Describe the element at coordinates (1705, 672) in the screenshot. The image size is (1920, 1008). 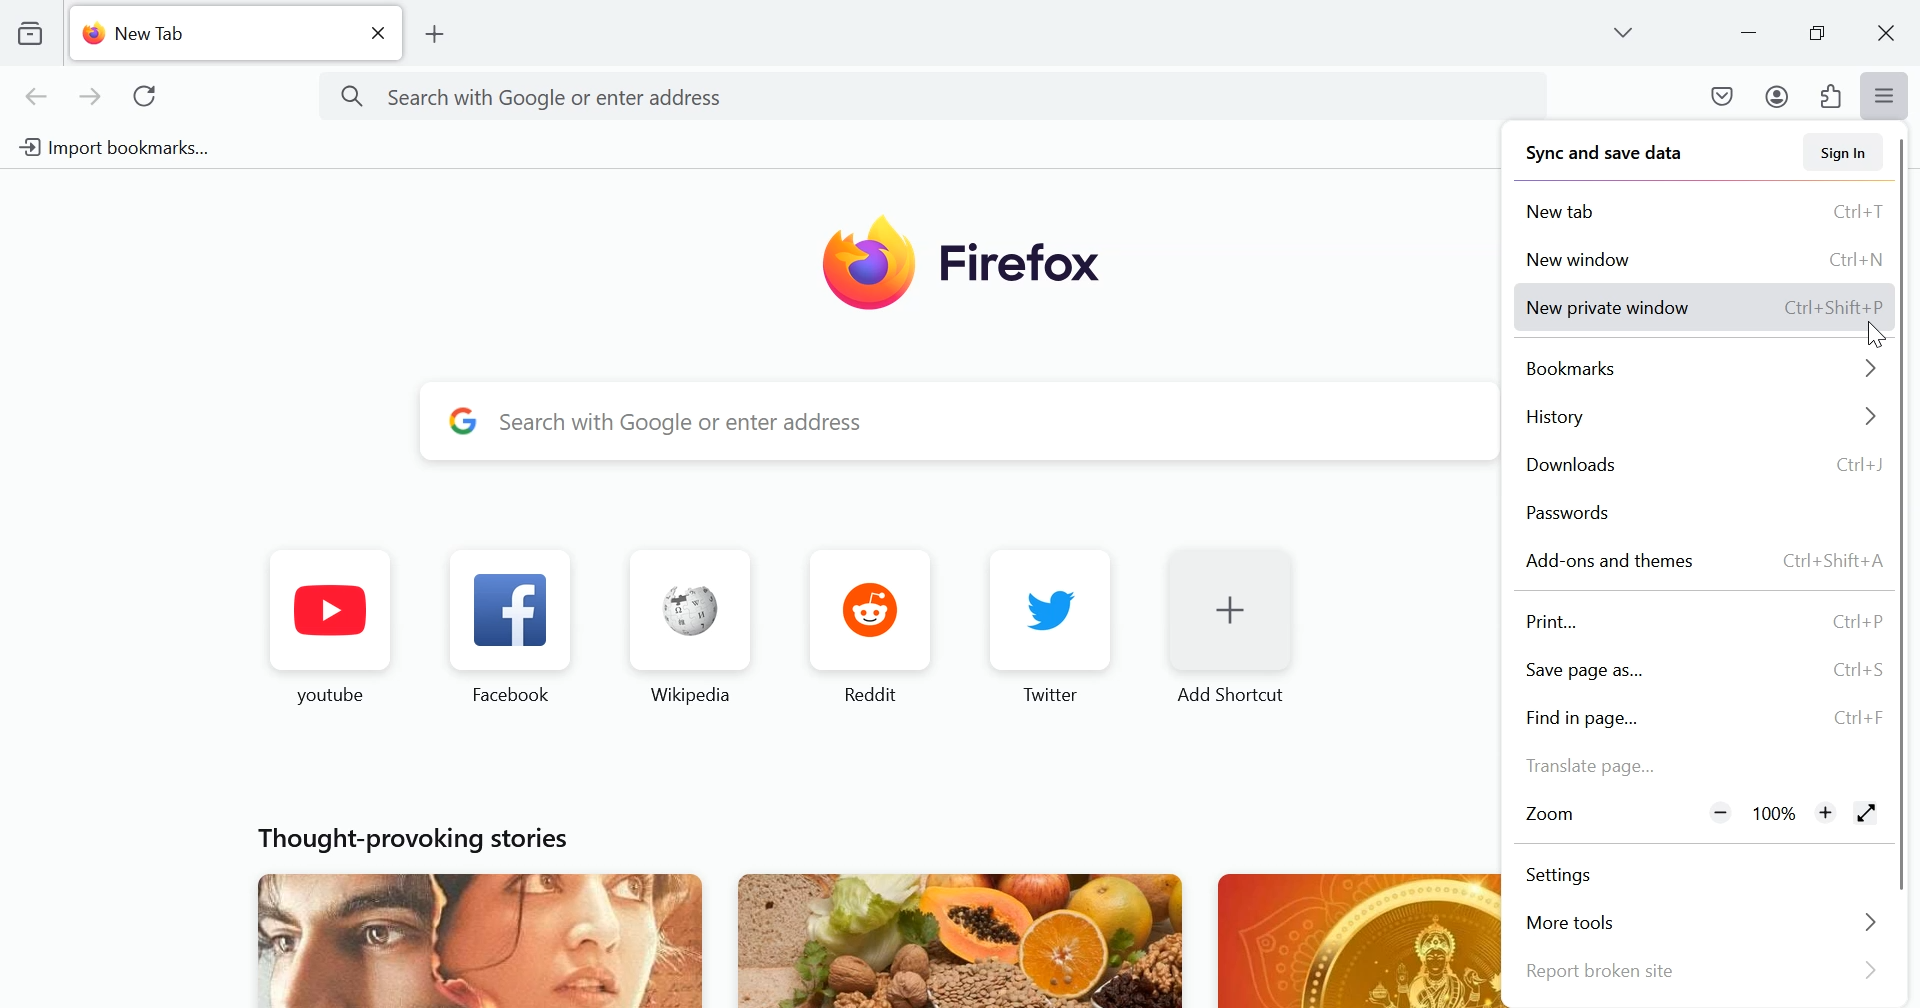
I see `save page as...` at that location.